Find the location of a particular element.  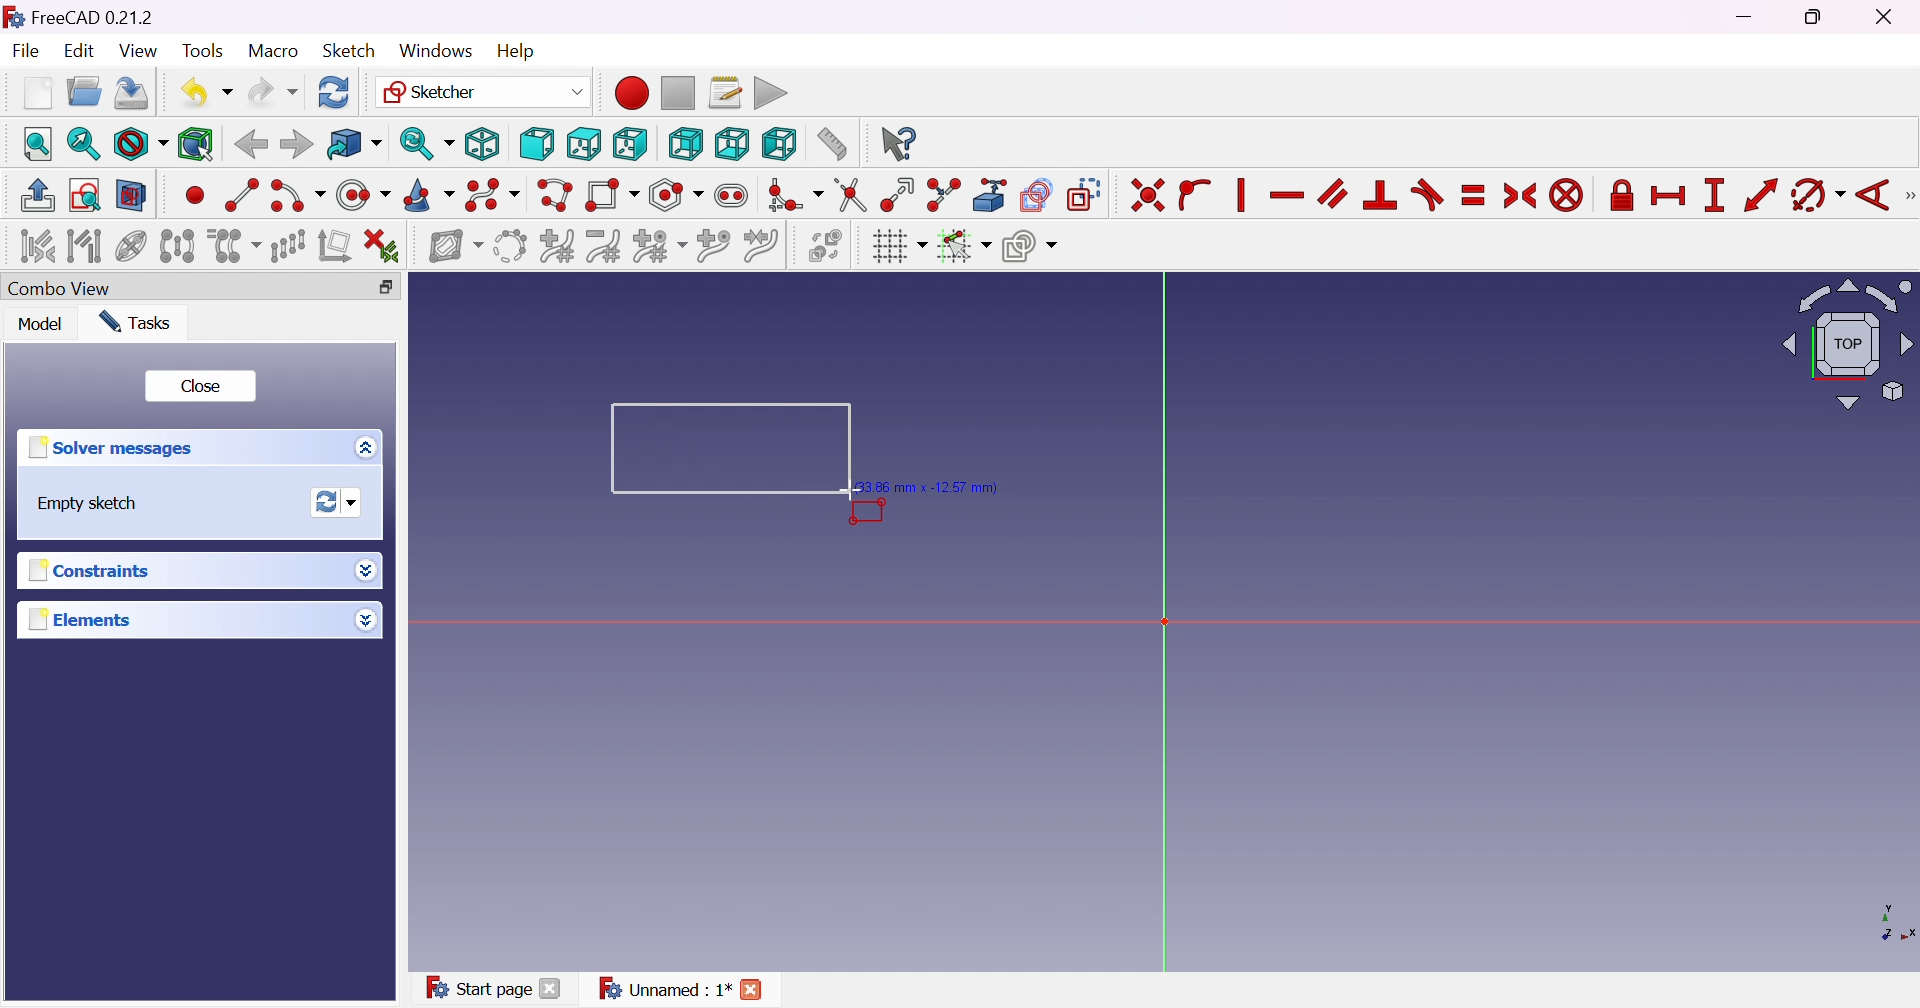

More options is located at coordinates (370, 570).